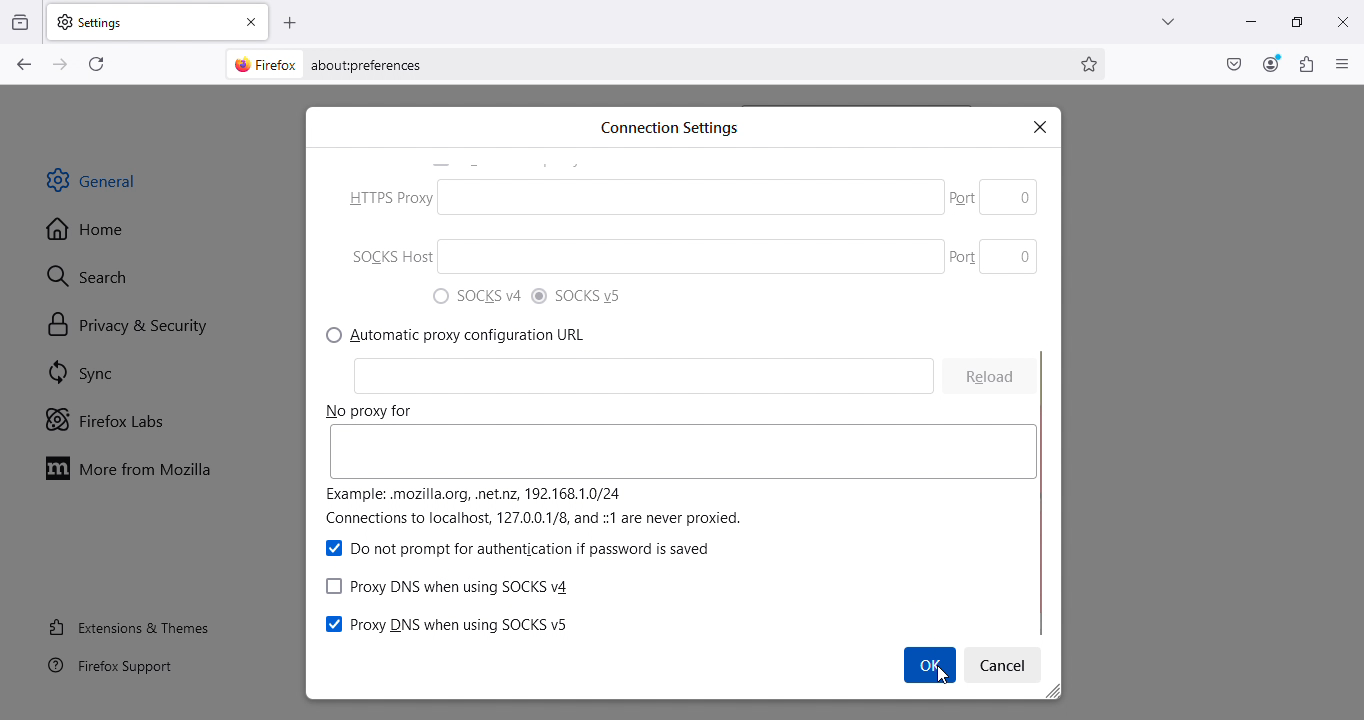  Describe the element at coordinates (142, 21) in the screenshot. I see `Settings` at that location.